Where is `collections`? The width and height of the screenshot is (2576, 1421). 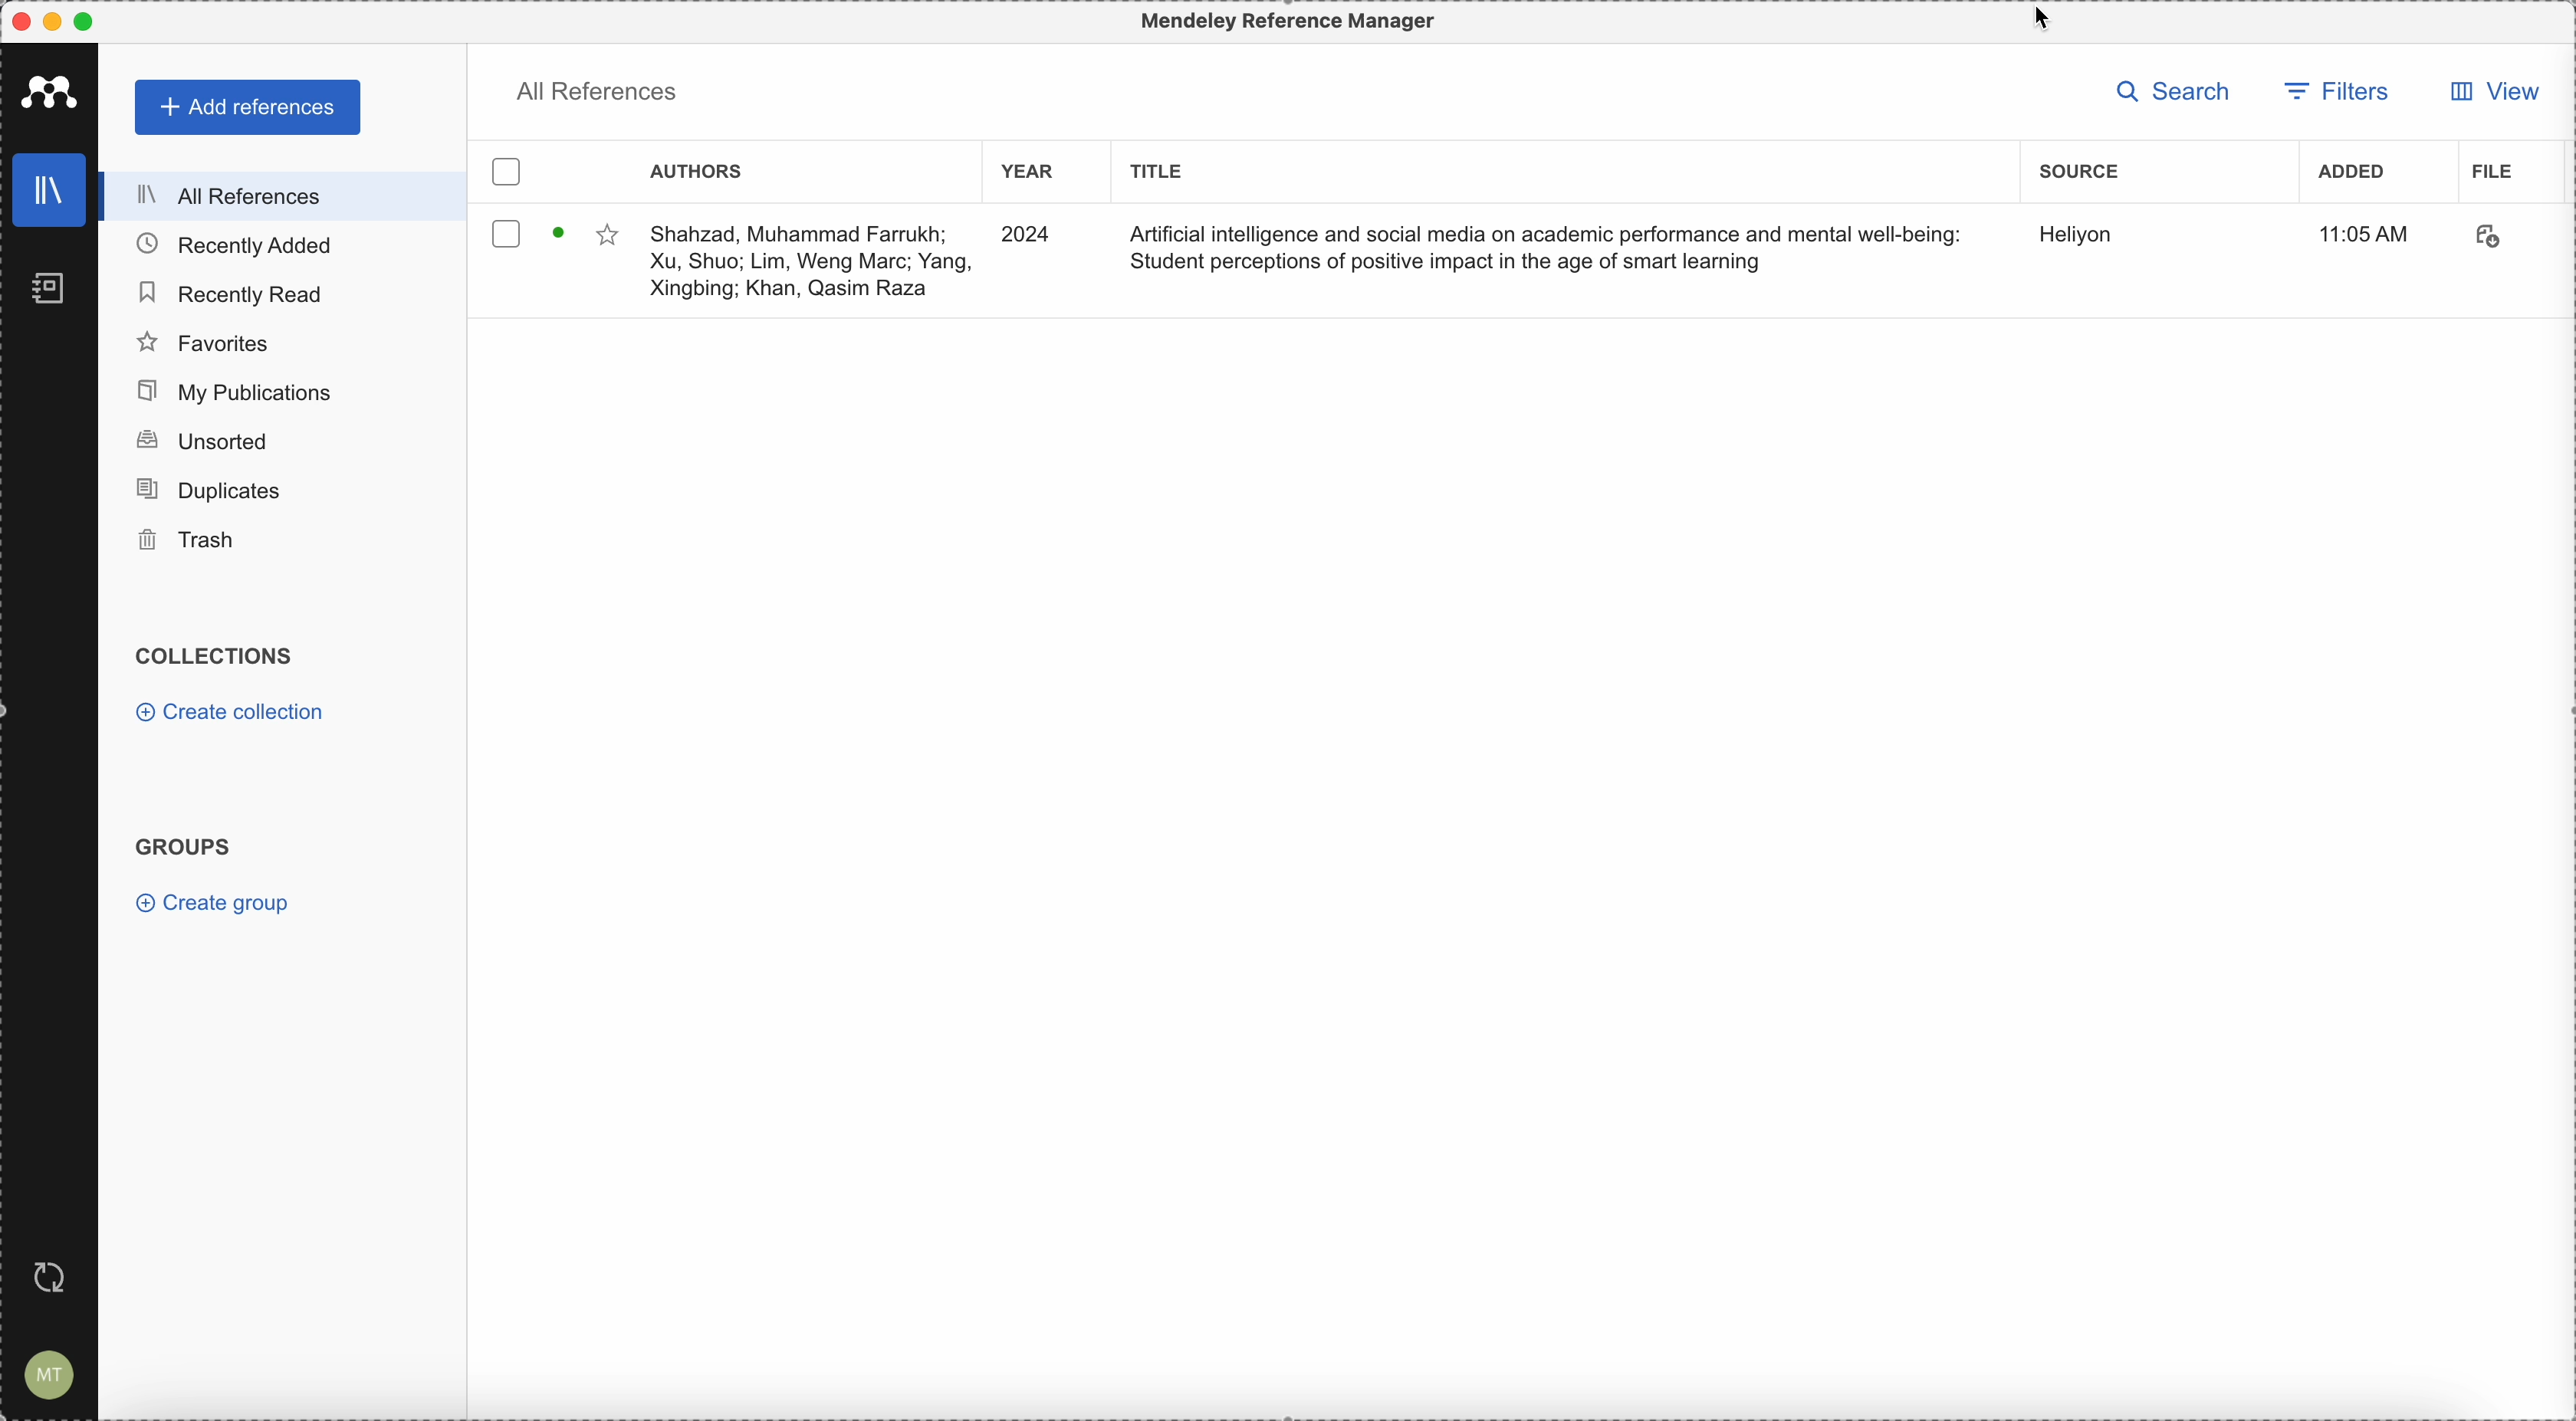
collections is located at coordinates (214, 654).